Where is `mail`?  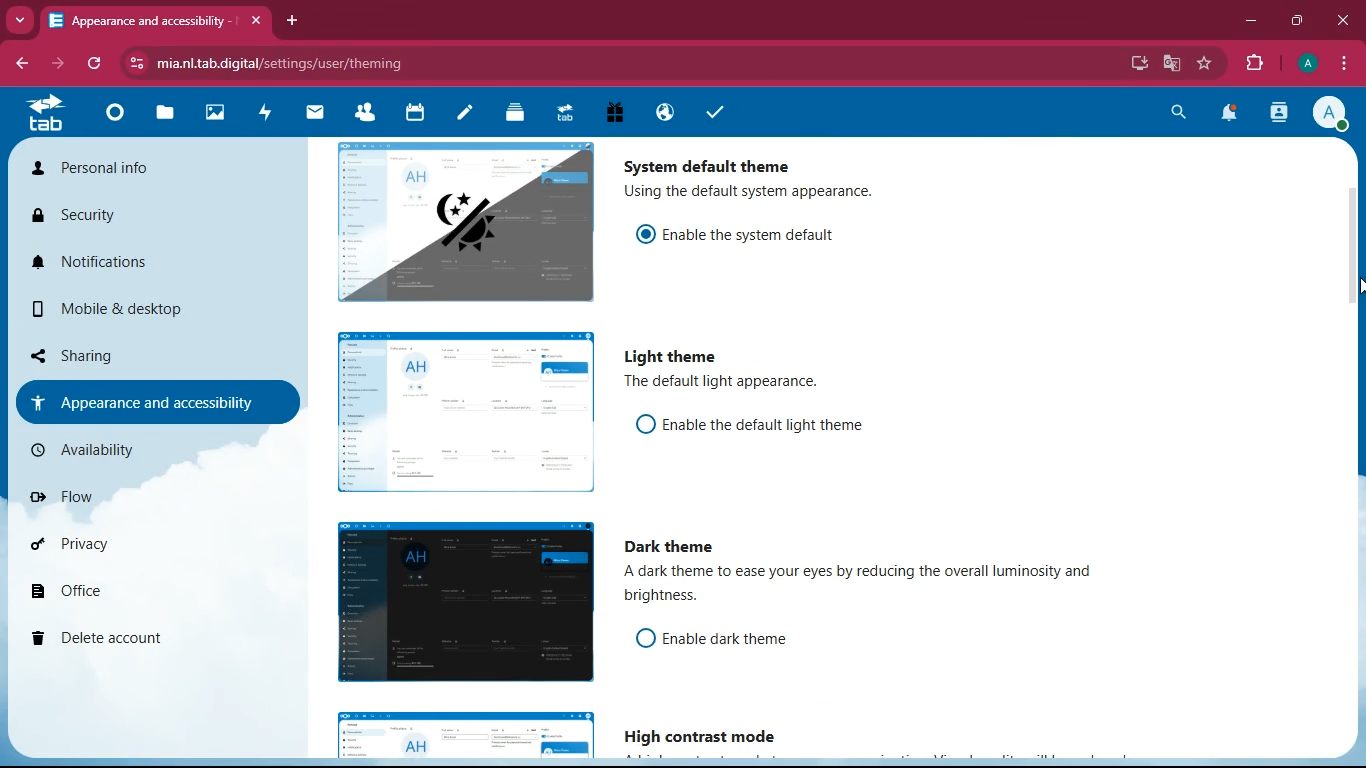 mail is located at coordinates (316, 112).